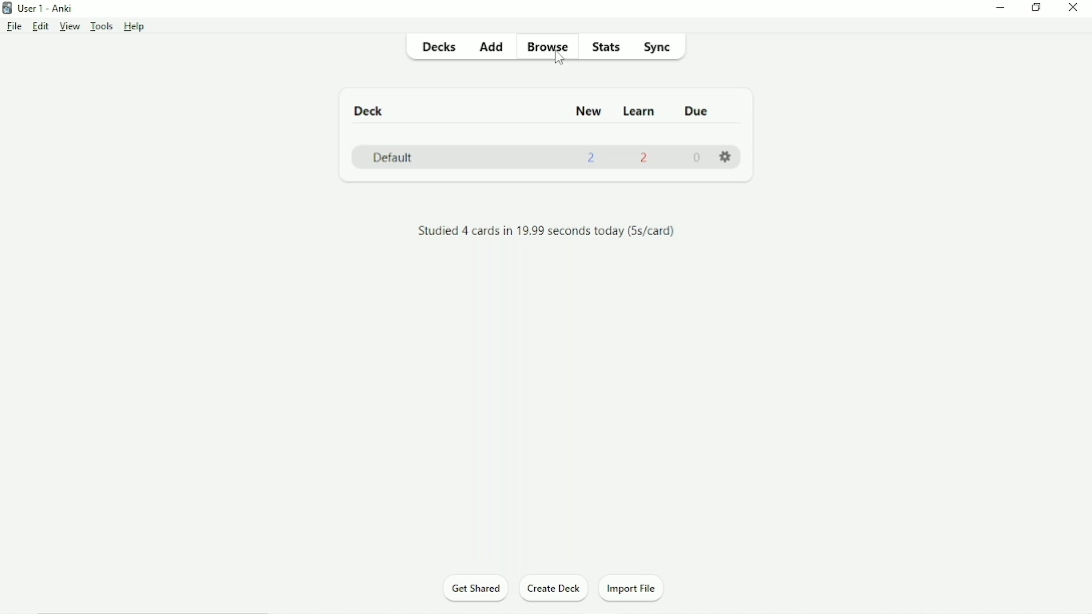 The height and width of the screenshot is (614, 1092). What do you see at coordinates (396, 158) in the screenshot?
I see `Default` at bounding box center [396, 158].